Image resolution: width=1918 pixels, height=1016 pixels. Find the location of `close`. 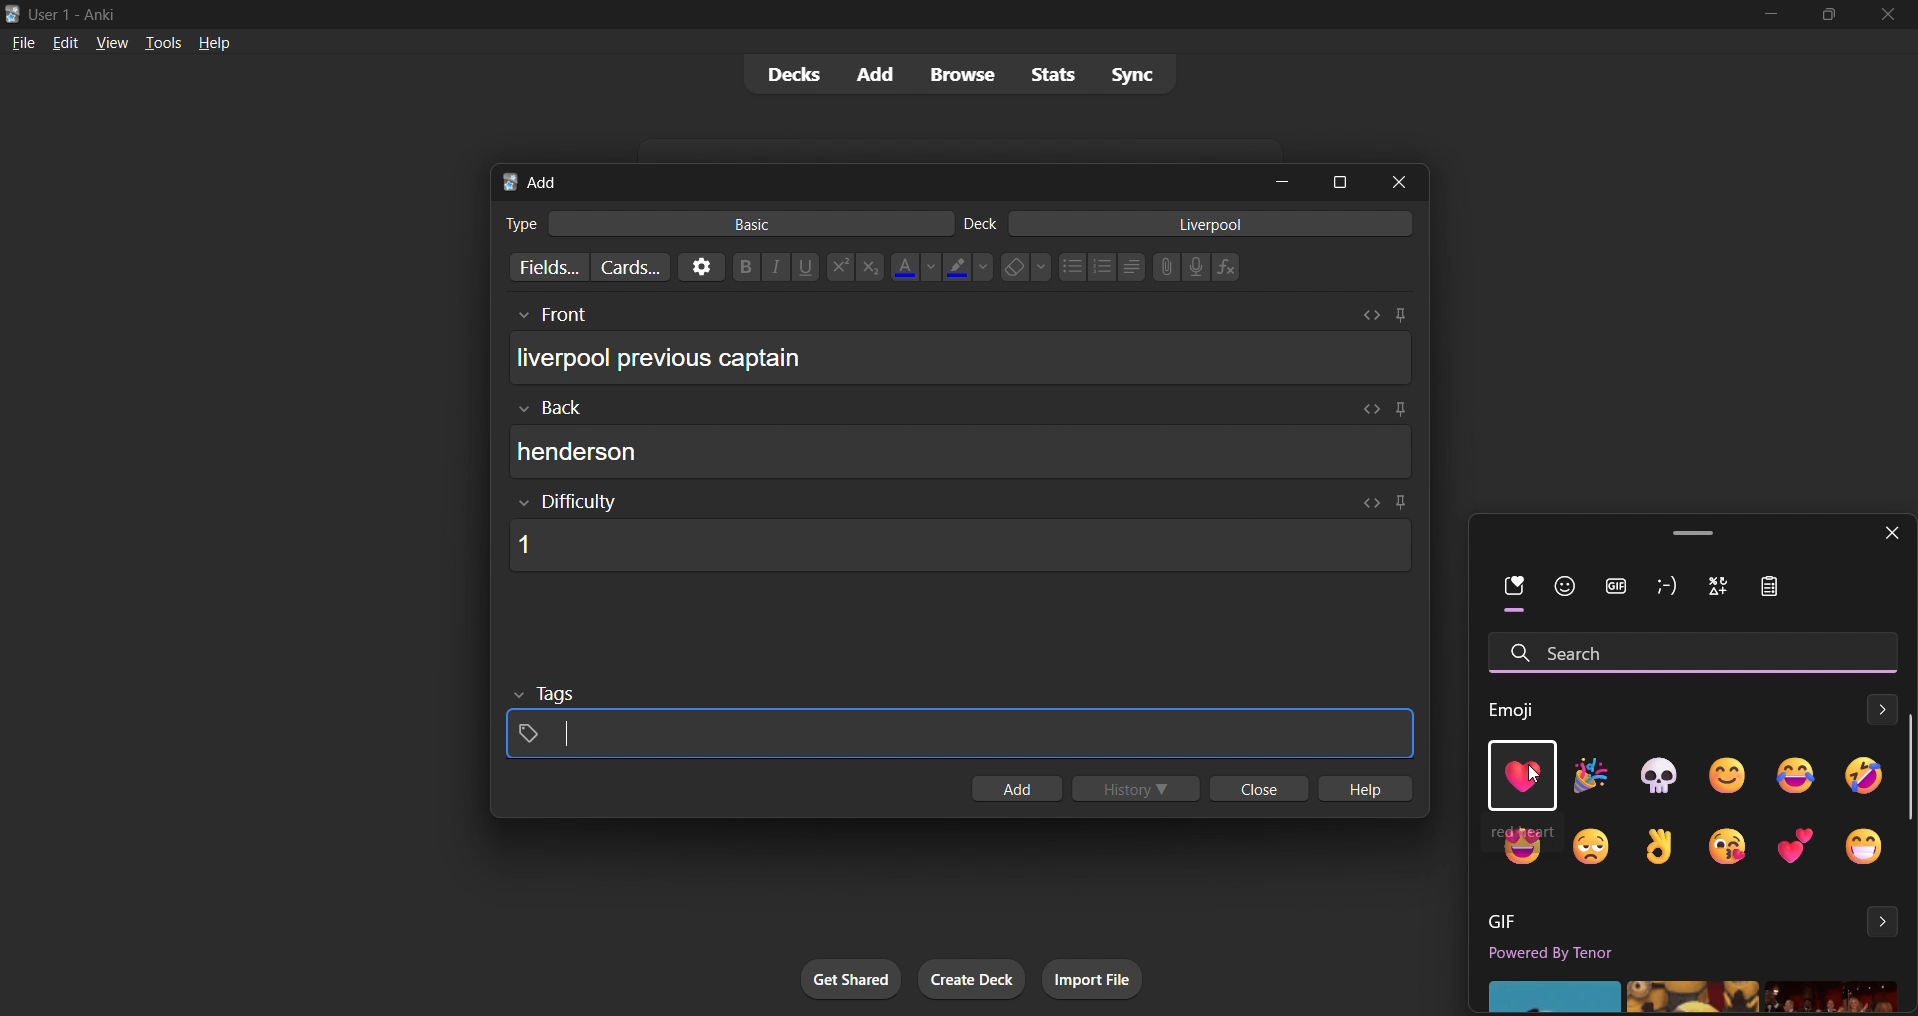

close is located at coordinates (1893, 533).